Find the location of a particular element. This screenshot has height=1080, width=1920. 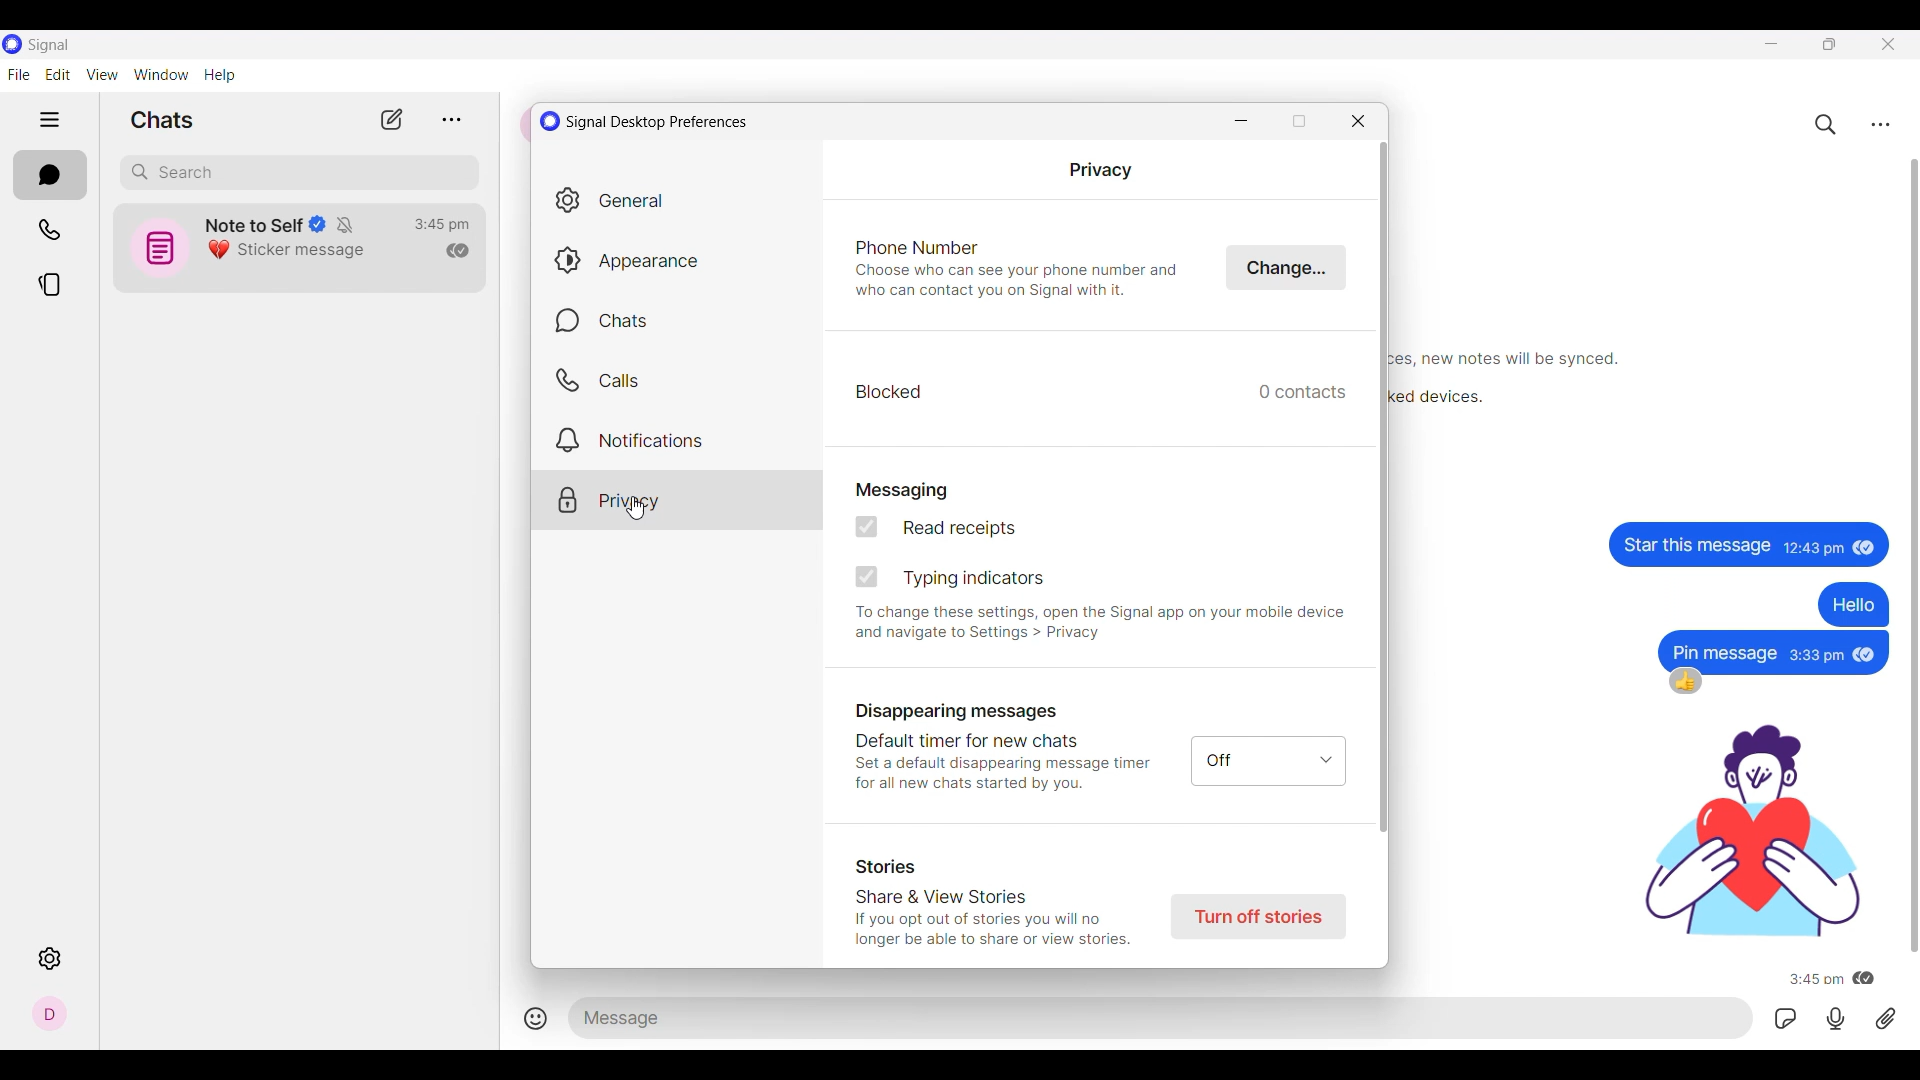

Show/Hide left side panel is located at coordinates (50, 120).